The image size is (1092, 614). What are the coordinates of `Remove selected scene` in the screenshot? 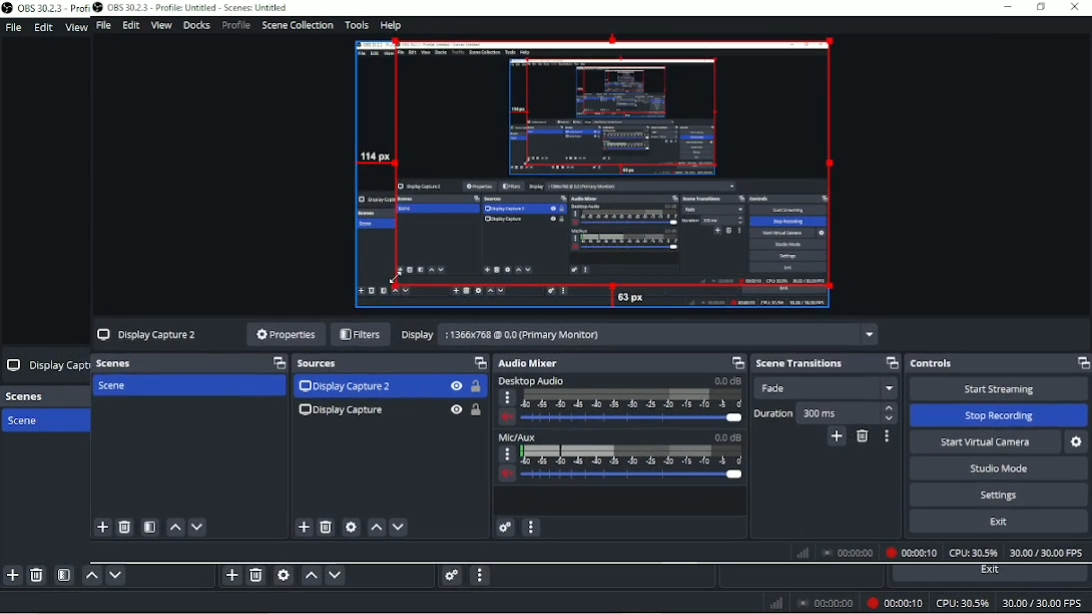 It's located at (37, 576).